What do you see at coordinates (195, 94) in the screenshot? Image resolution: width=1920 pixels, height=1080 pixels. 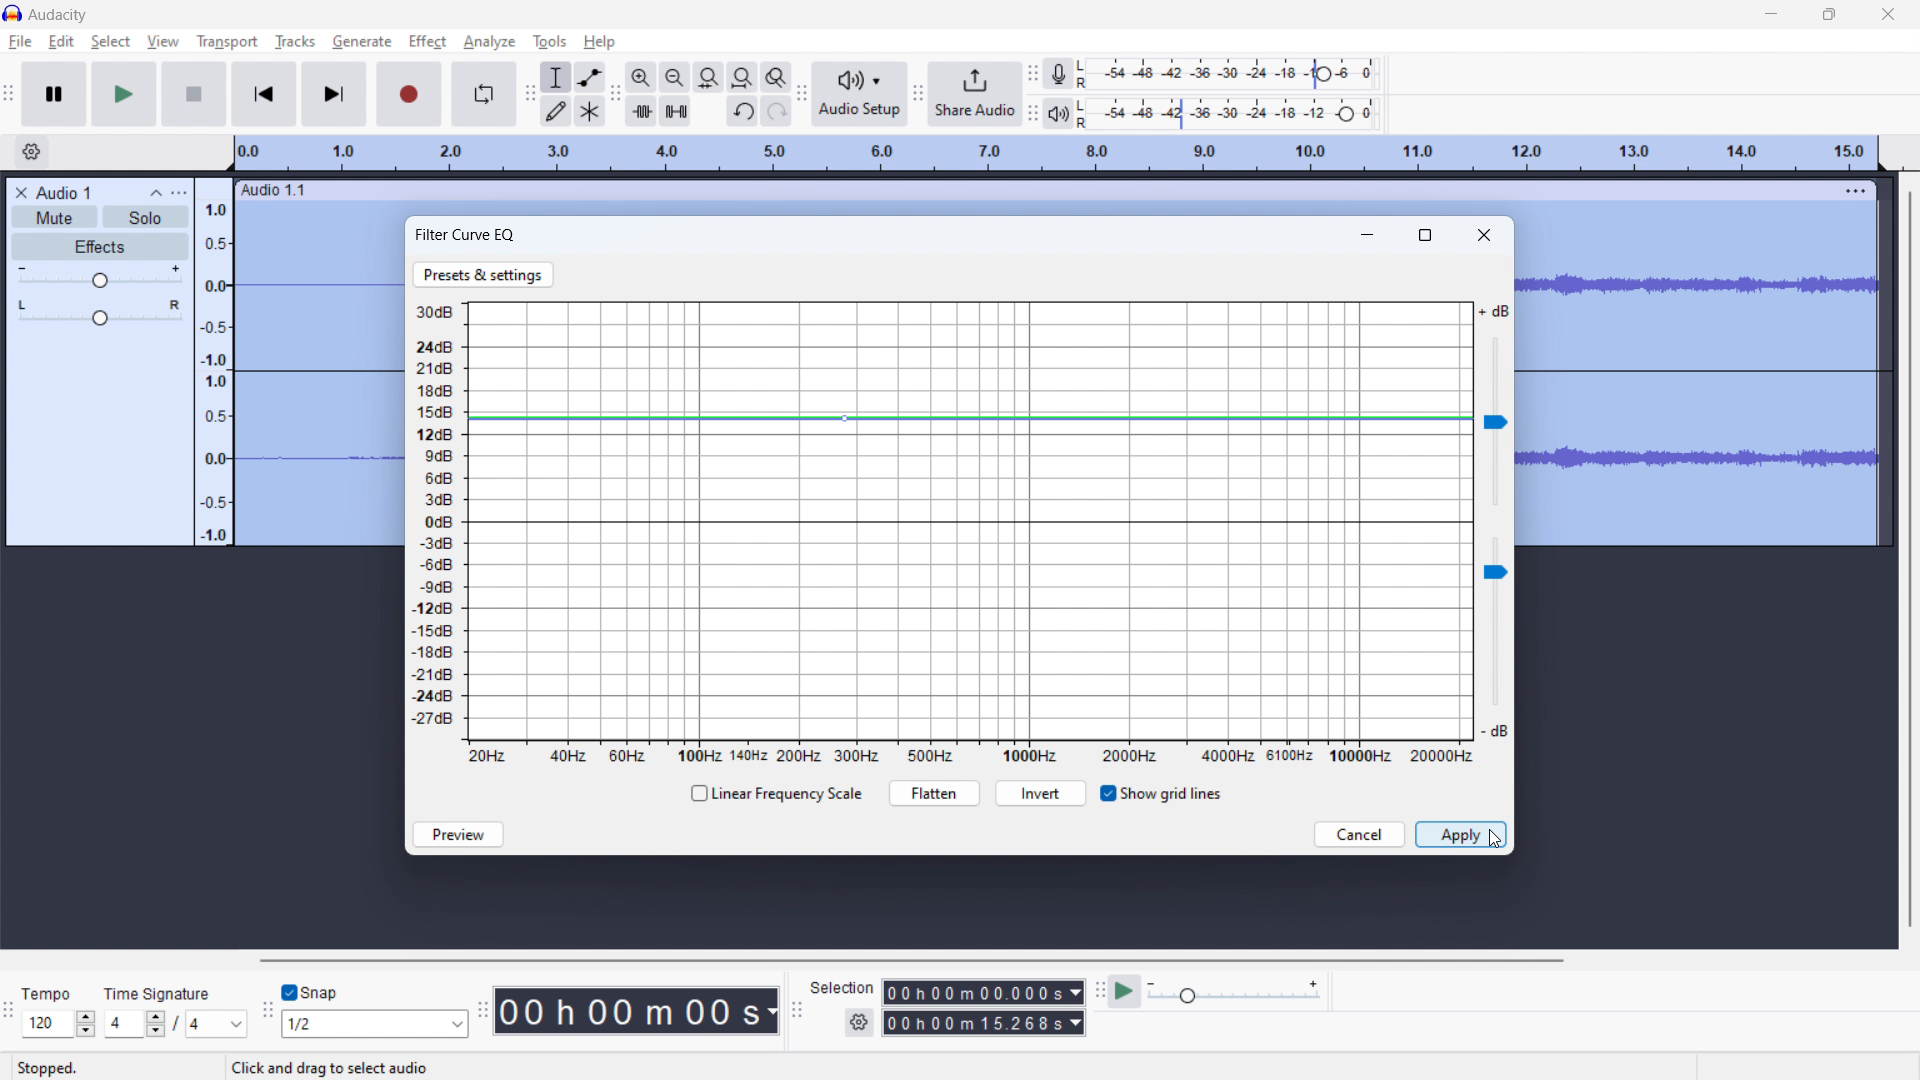 I see `stop` at bounding box center [195, 94].